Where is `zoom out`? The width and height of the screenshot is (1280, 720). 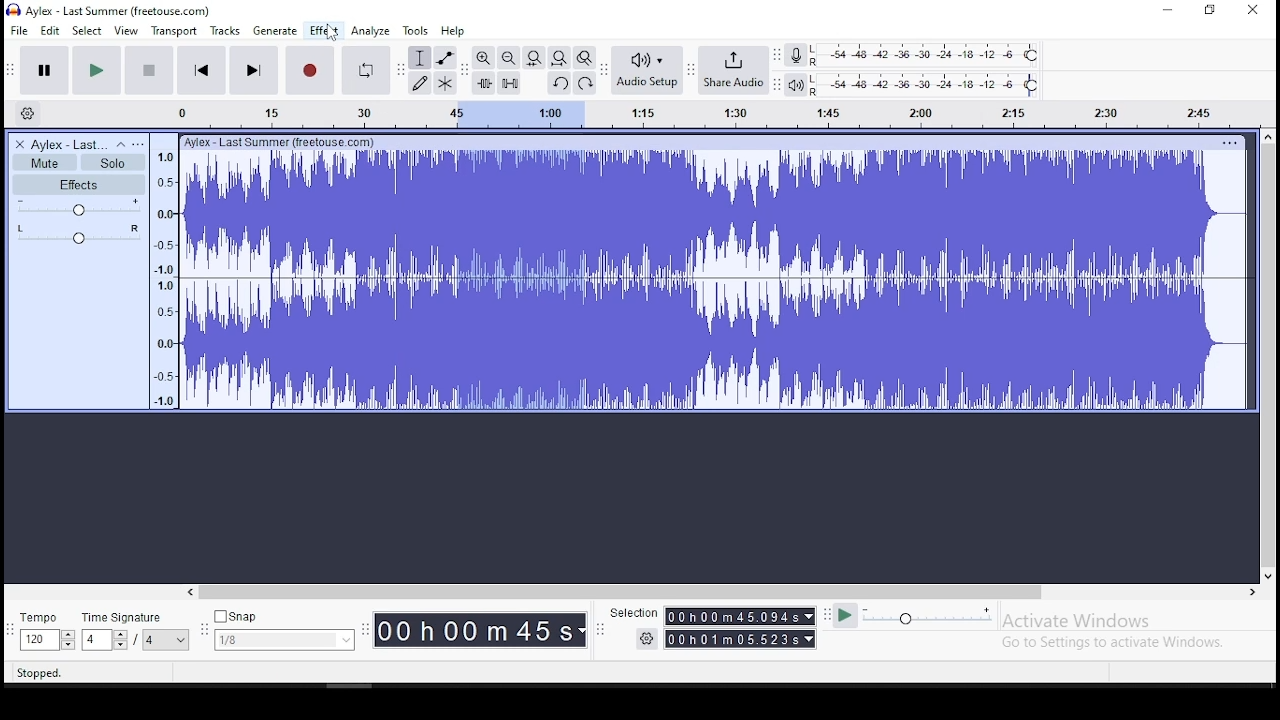 zoom out is located at coordinates (507, 57).